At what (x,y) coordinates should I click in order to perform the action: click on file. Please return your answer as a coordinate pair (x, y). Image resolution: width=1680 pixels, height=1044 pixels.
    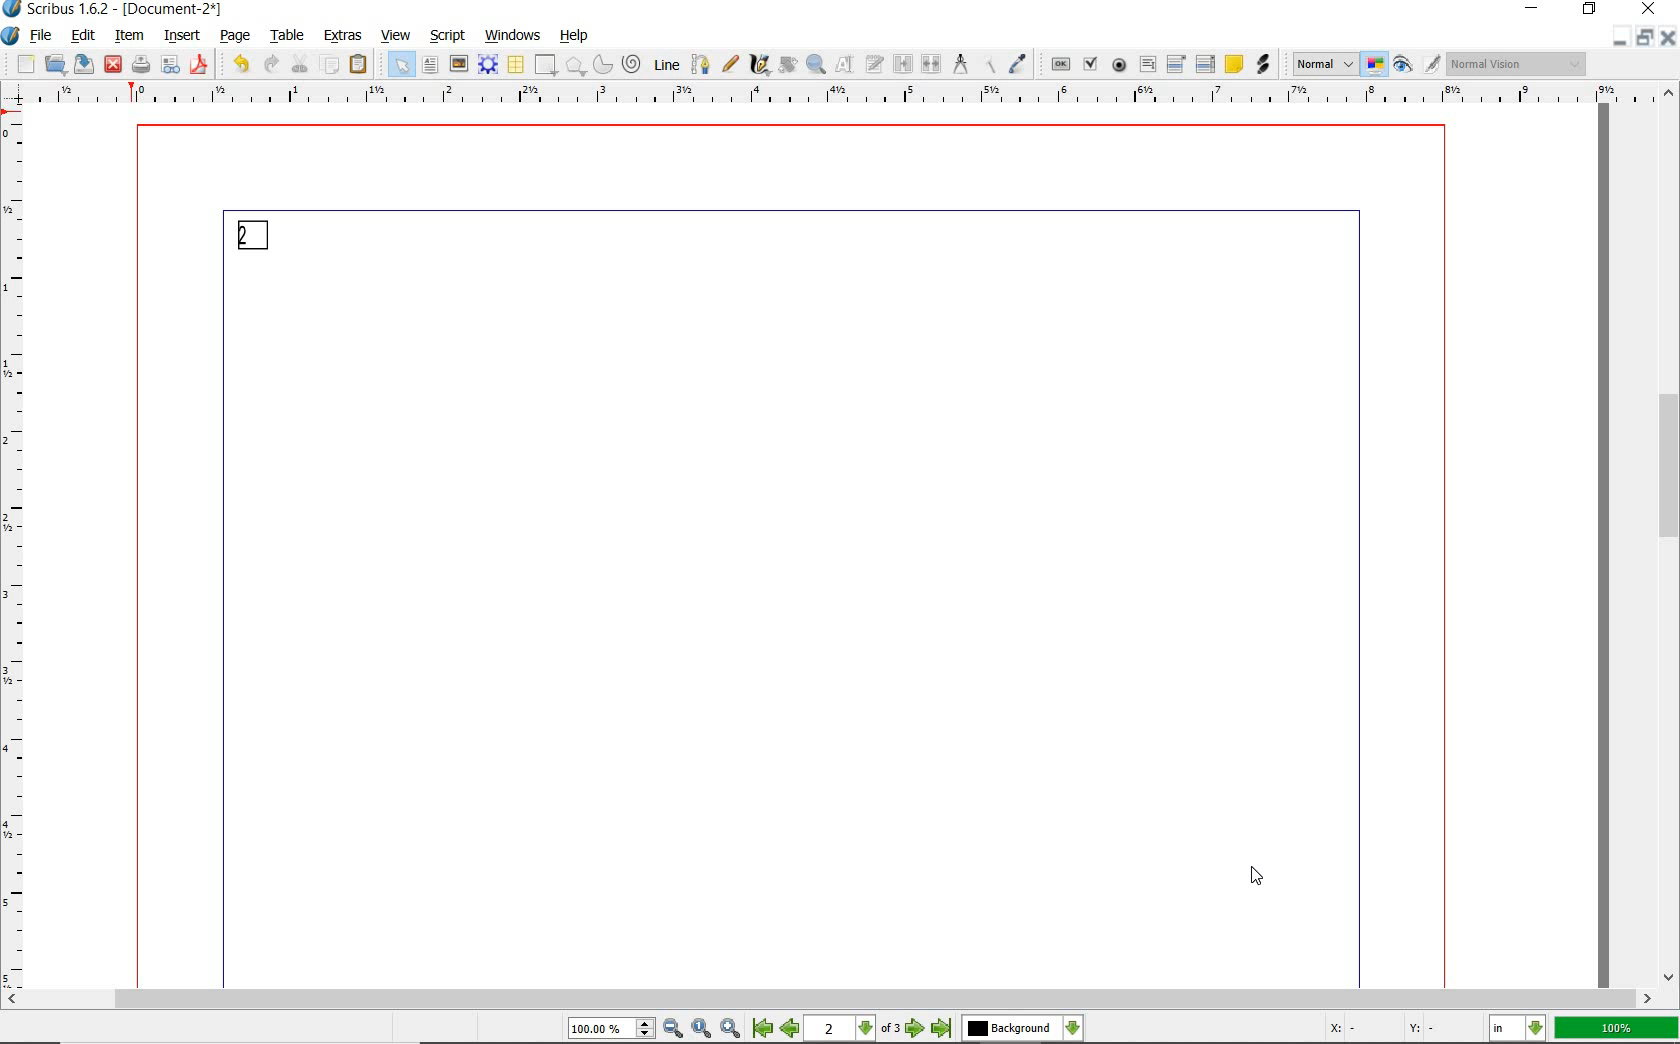
    Looking at the image, I should click on (43, 37).